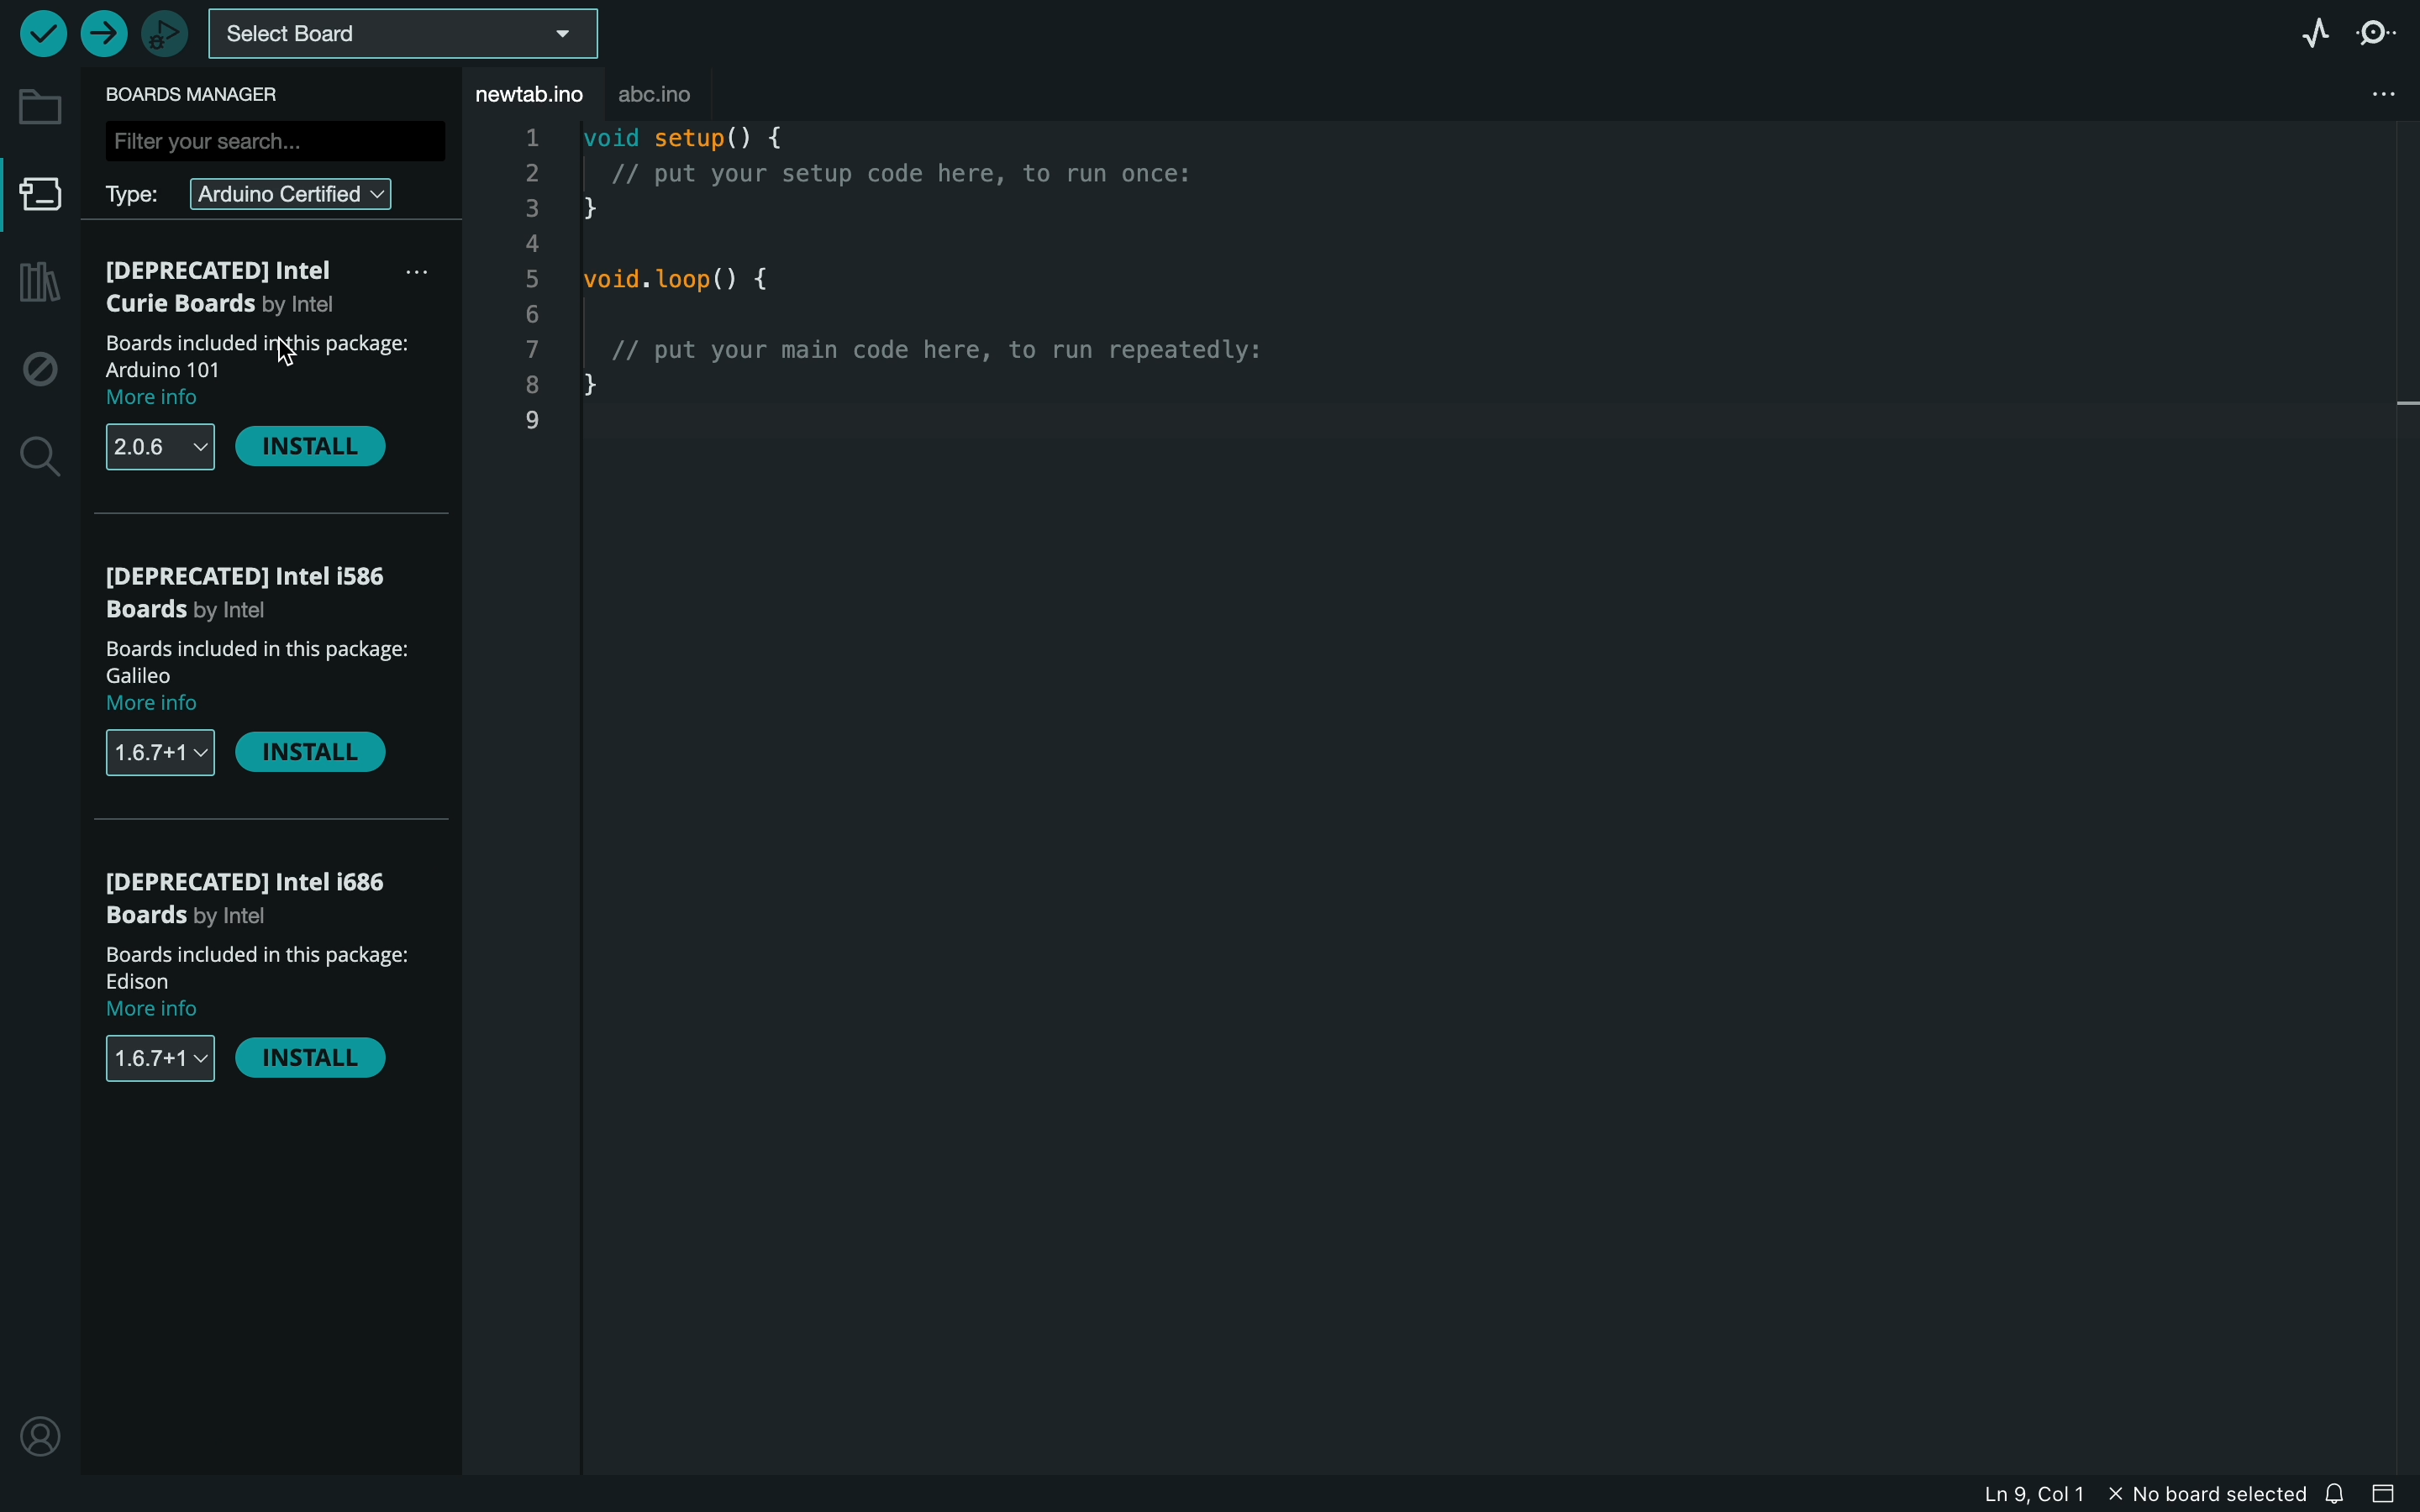  Describe the element at coordinates (41, 33) in the screenshot. I see `verify` at that location.